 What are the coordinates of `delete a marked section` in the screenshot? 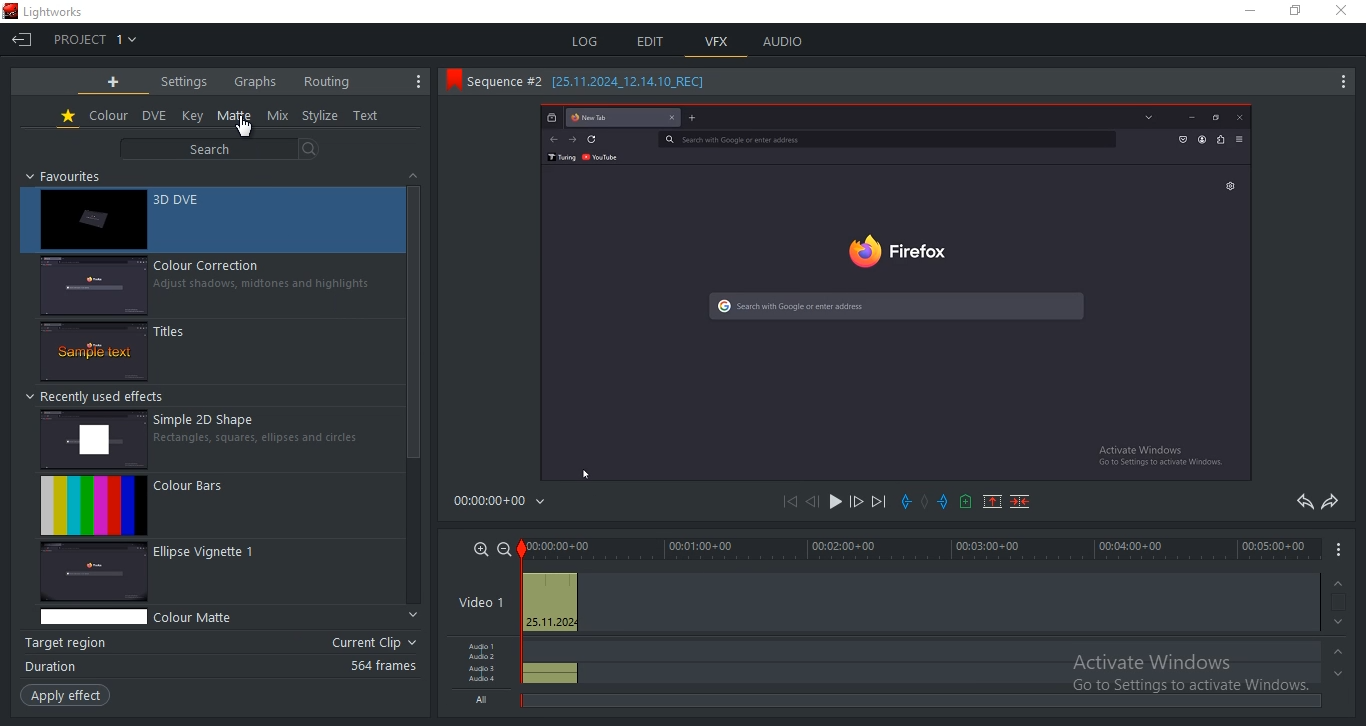 It's located at (1023, 501).